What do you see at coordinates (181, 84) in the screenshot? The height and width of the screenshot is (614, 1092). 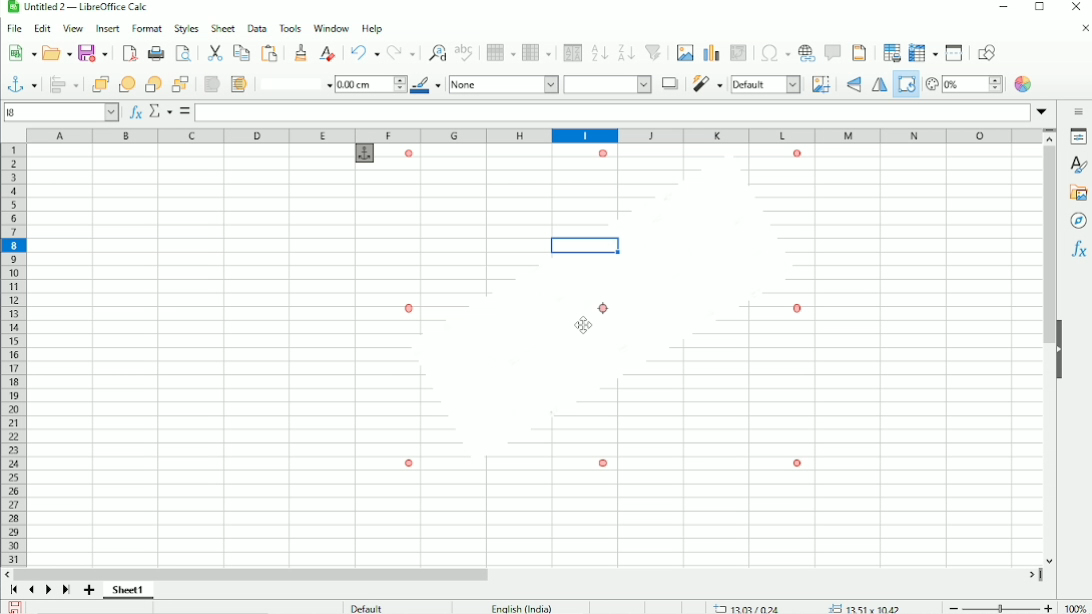 I see `` at bounding box center [181, 84].